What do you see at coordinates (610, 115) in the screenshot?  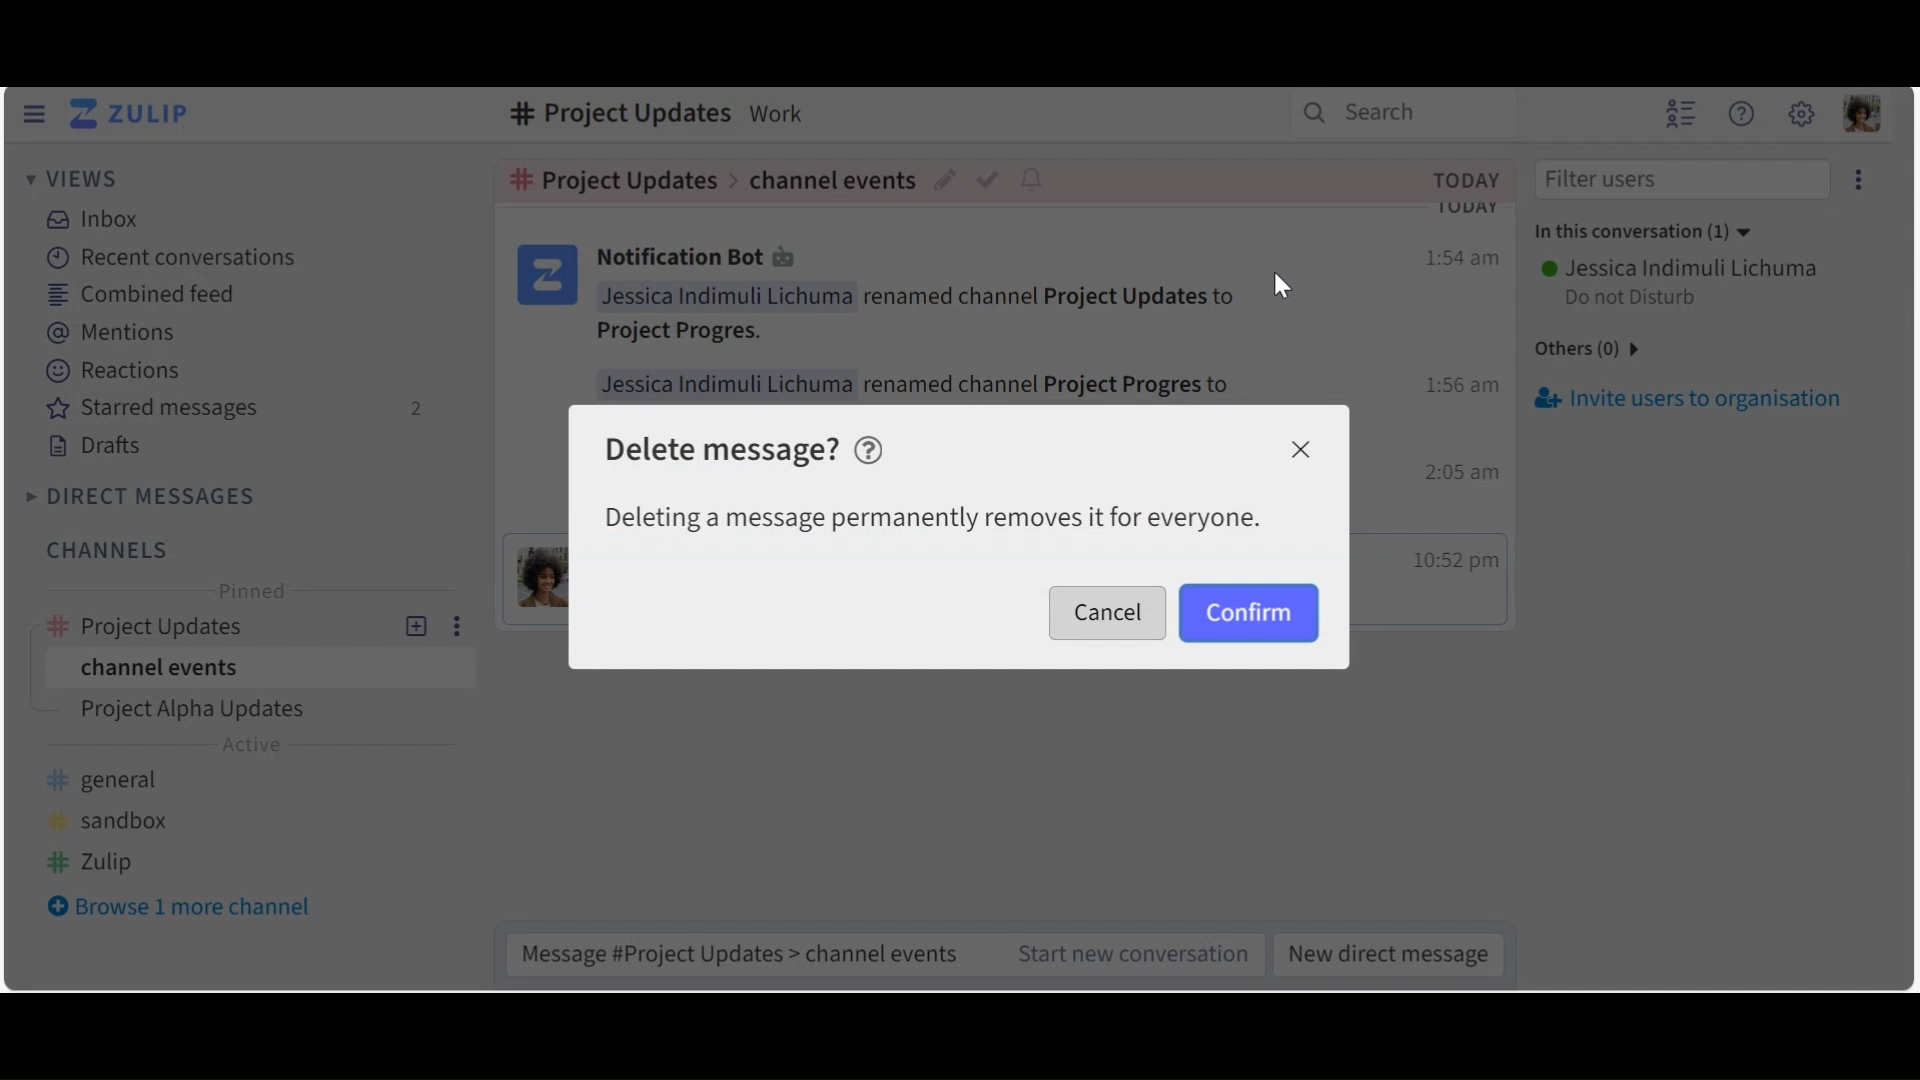 I see `Channel topic` at bounding box center [610, 115].